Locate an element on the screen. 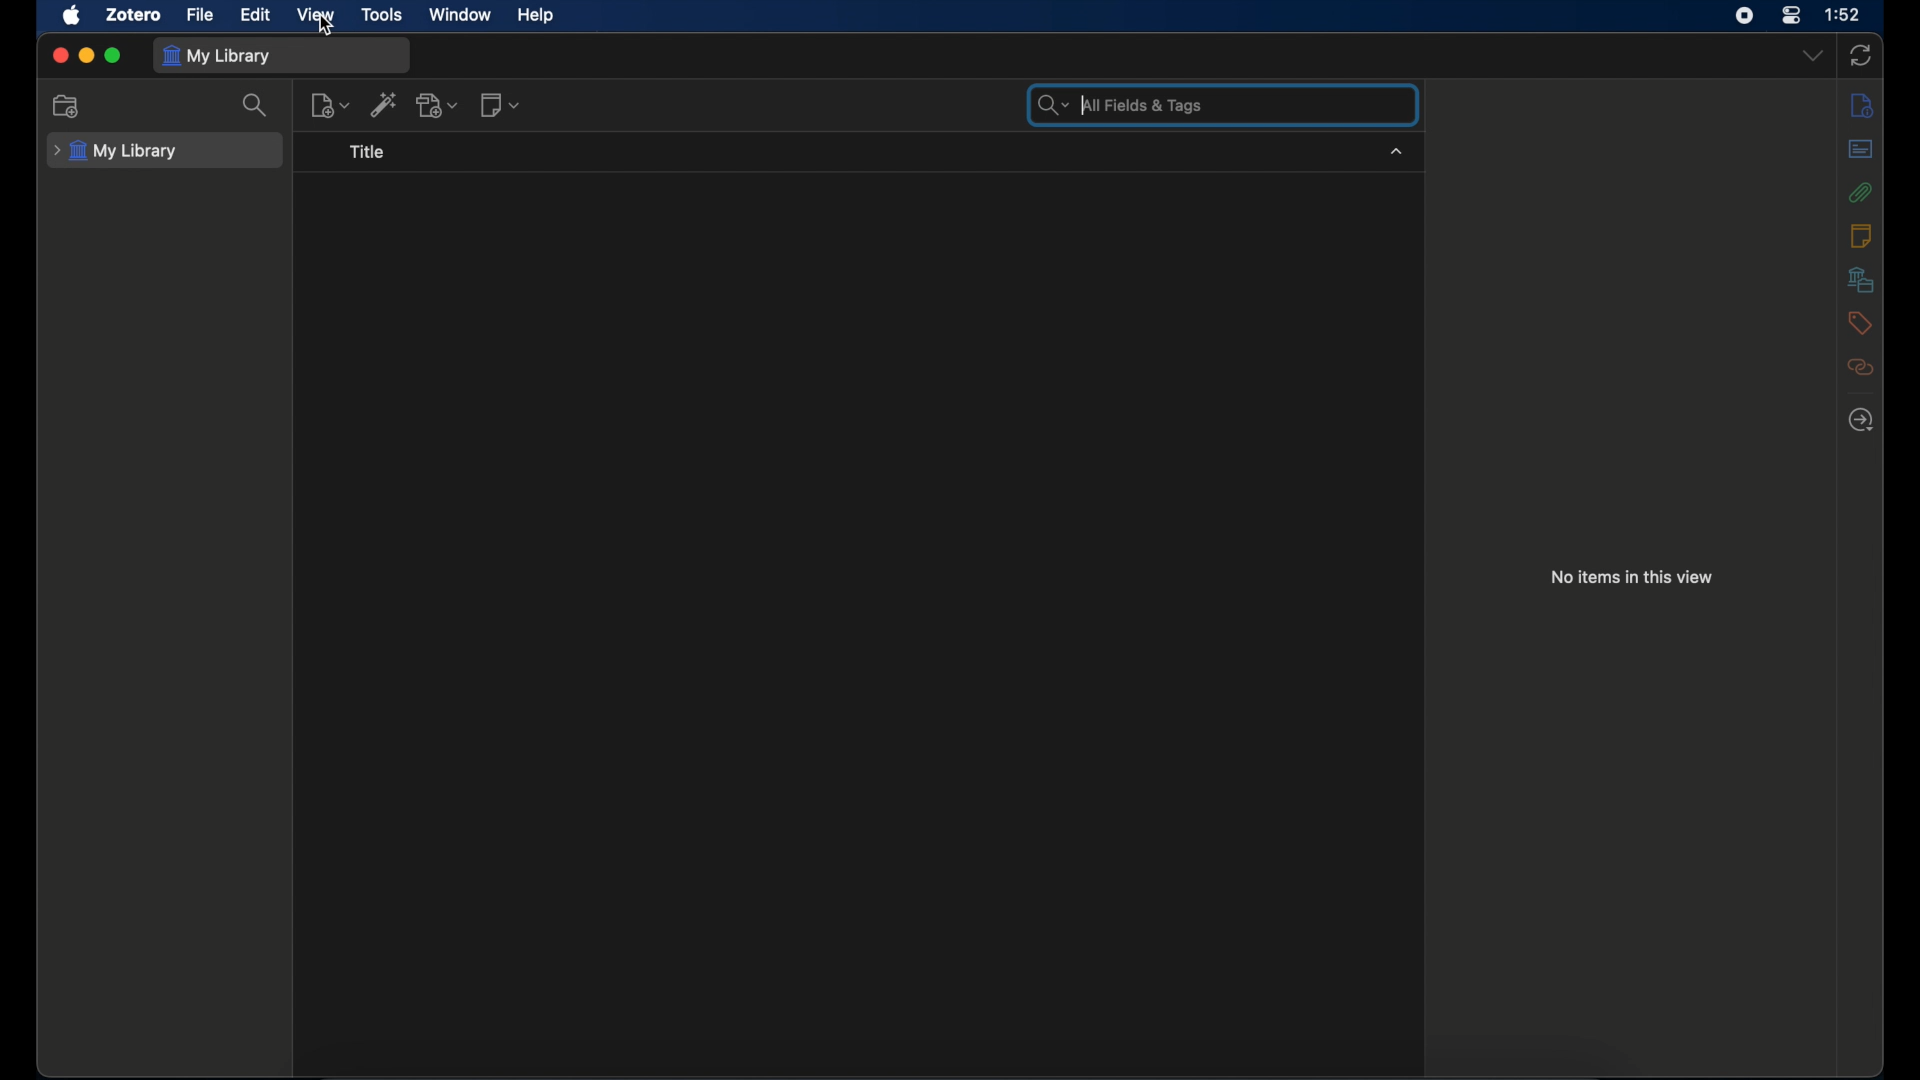 The height and width of the screenshot is (1080, 1920). dropdown is located at coordinates (1813, 56).